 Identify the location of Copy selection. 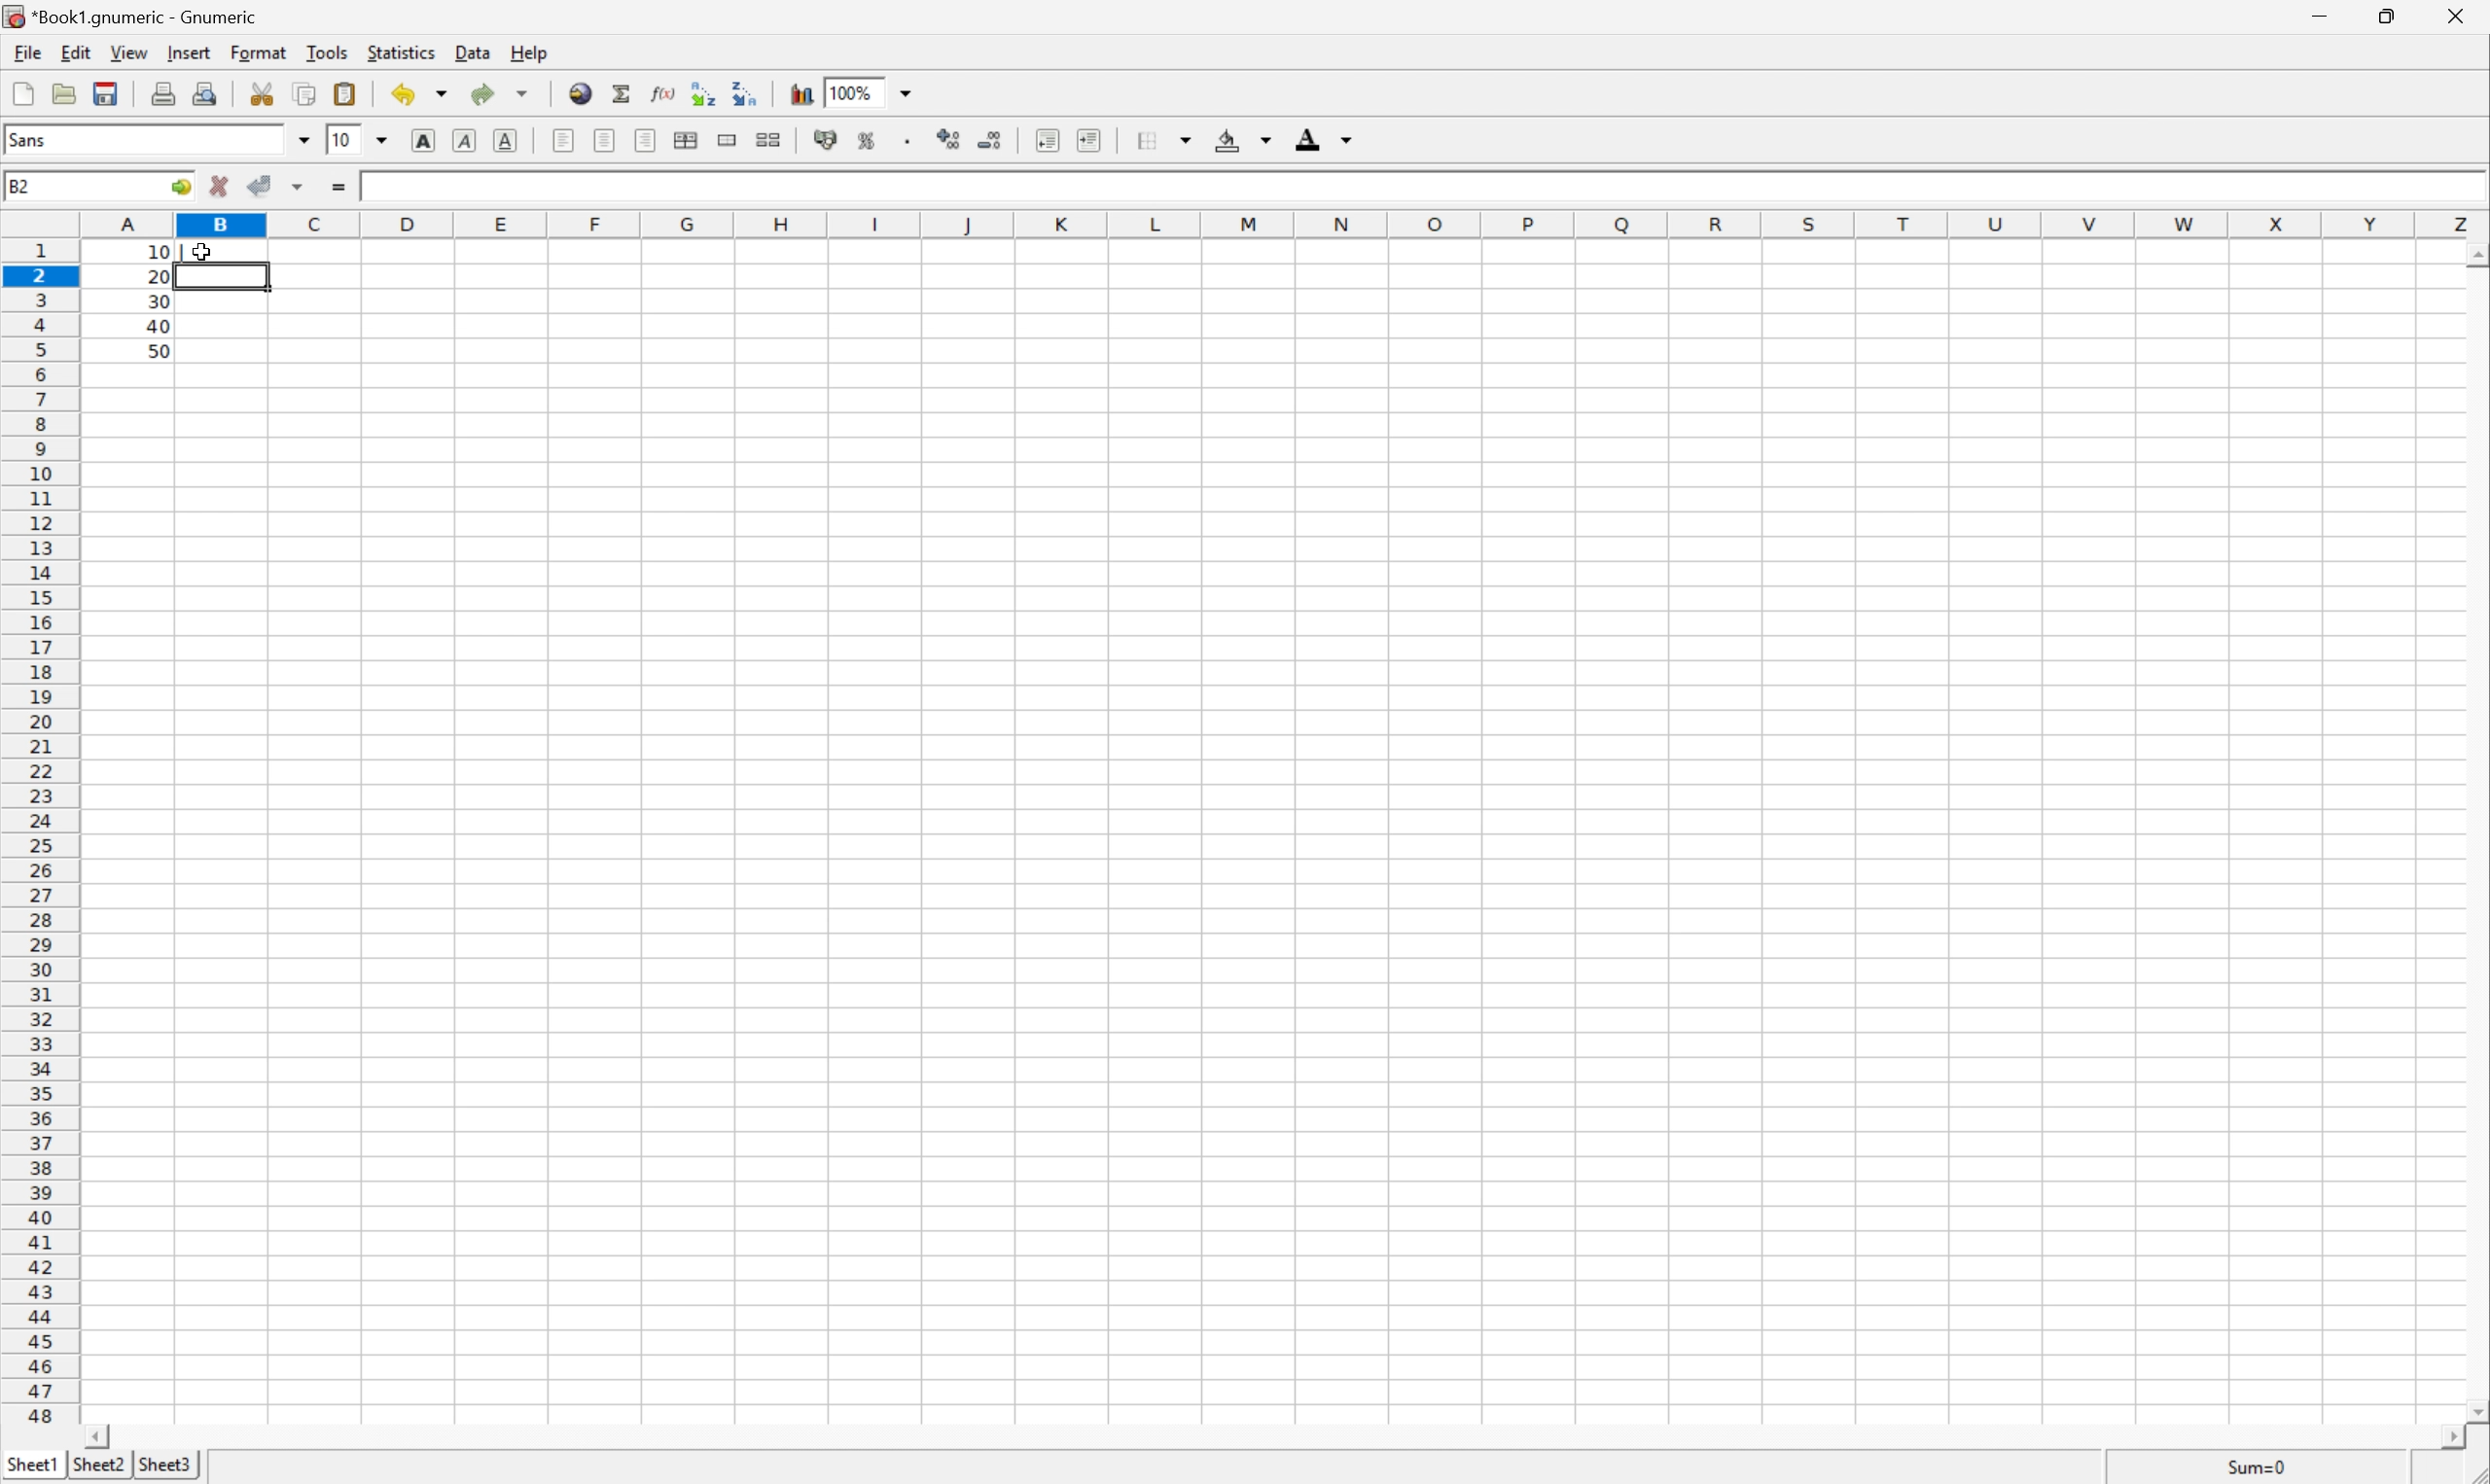
(307, 95).